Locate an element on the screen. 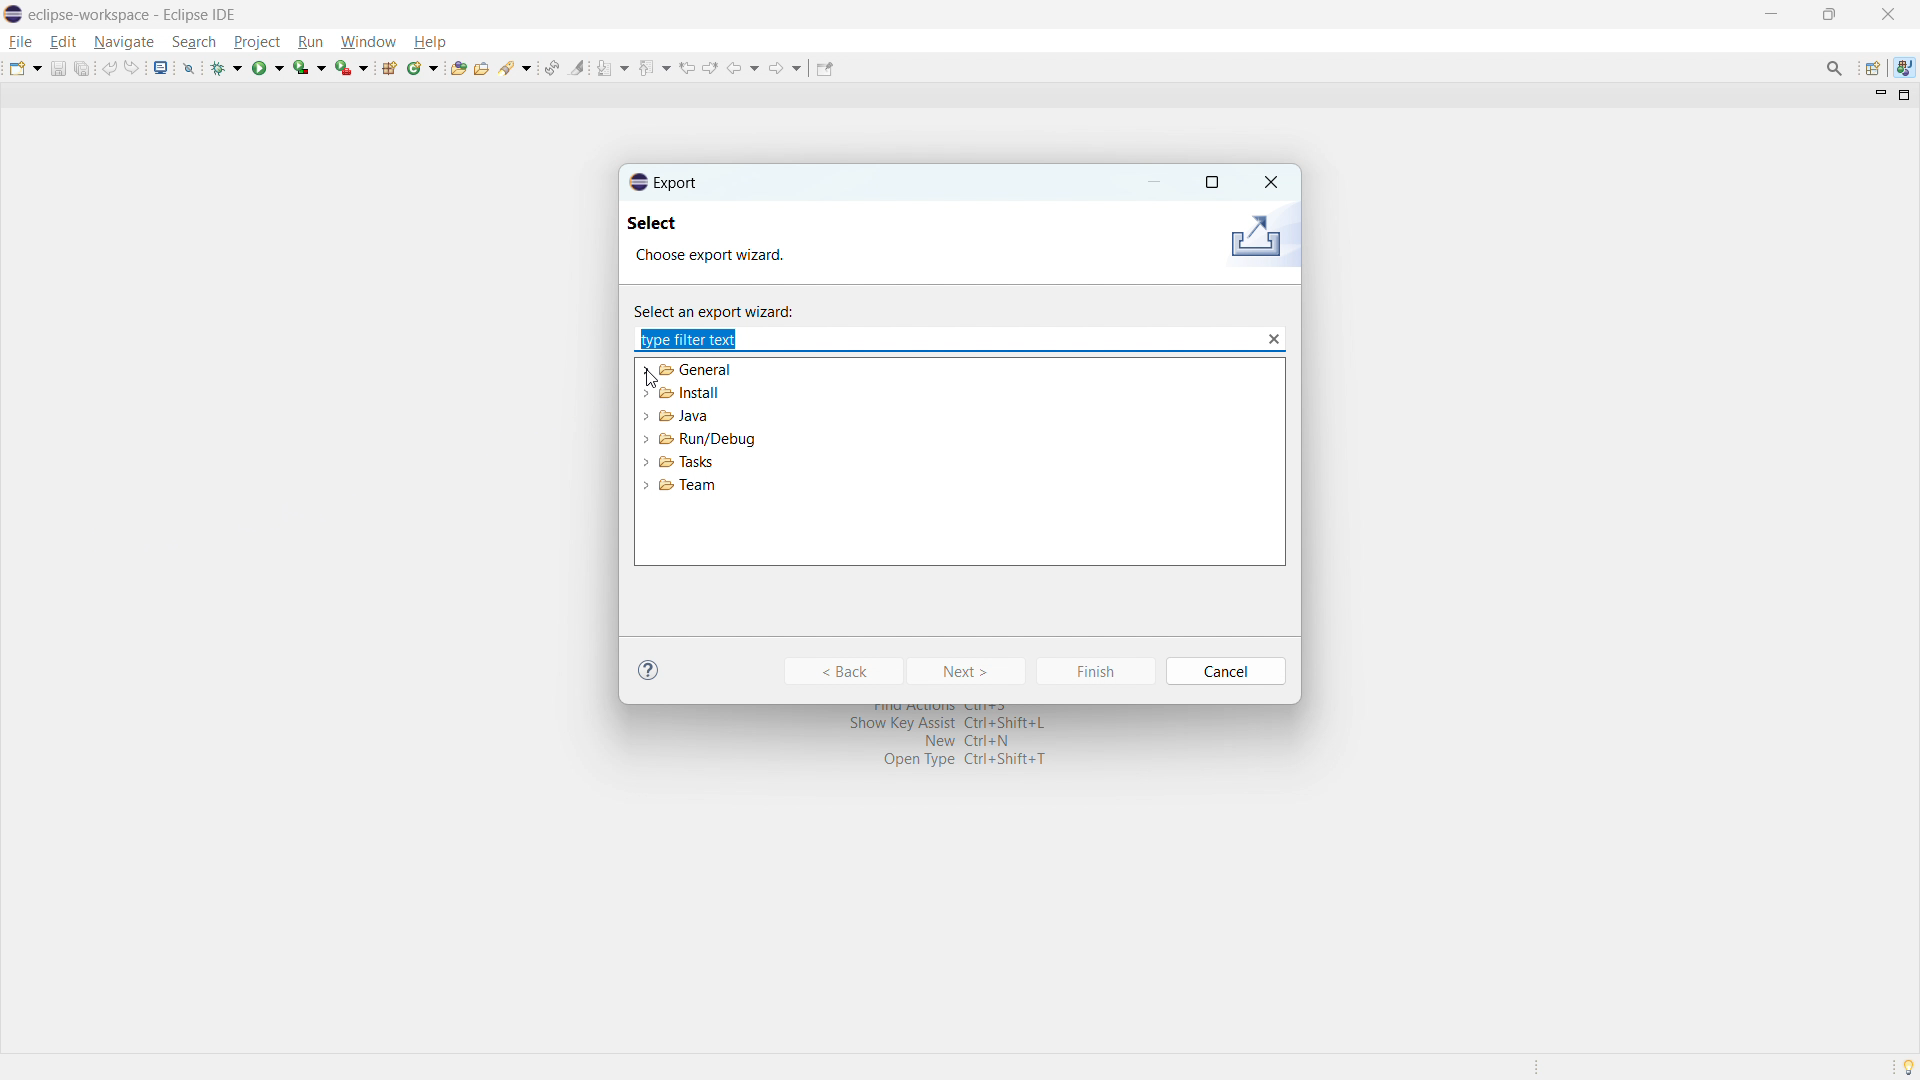 Image resolution: width=1920 pixels, height=1080 pixels. new java package is located at coordinates (389, 67).